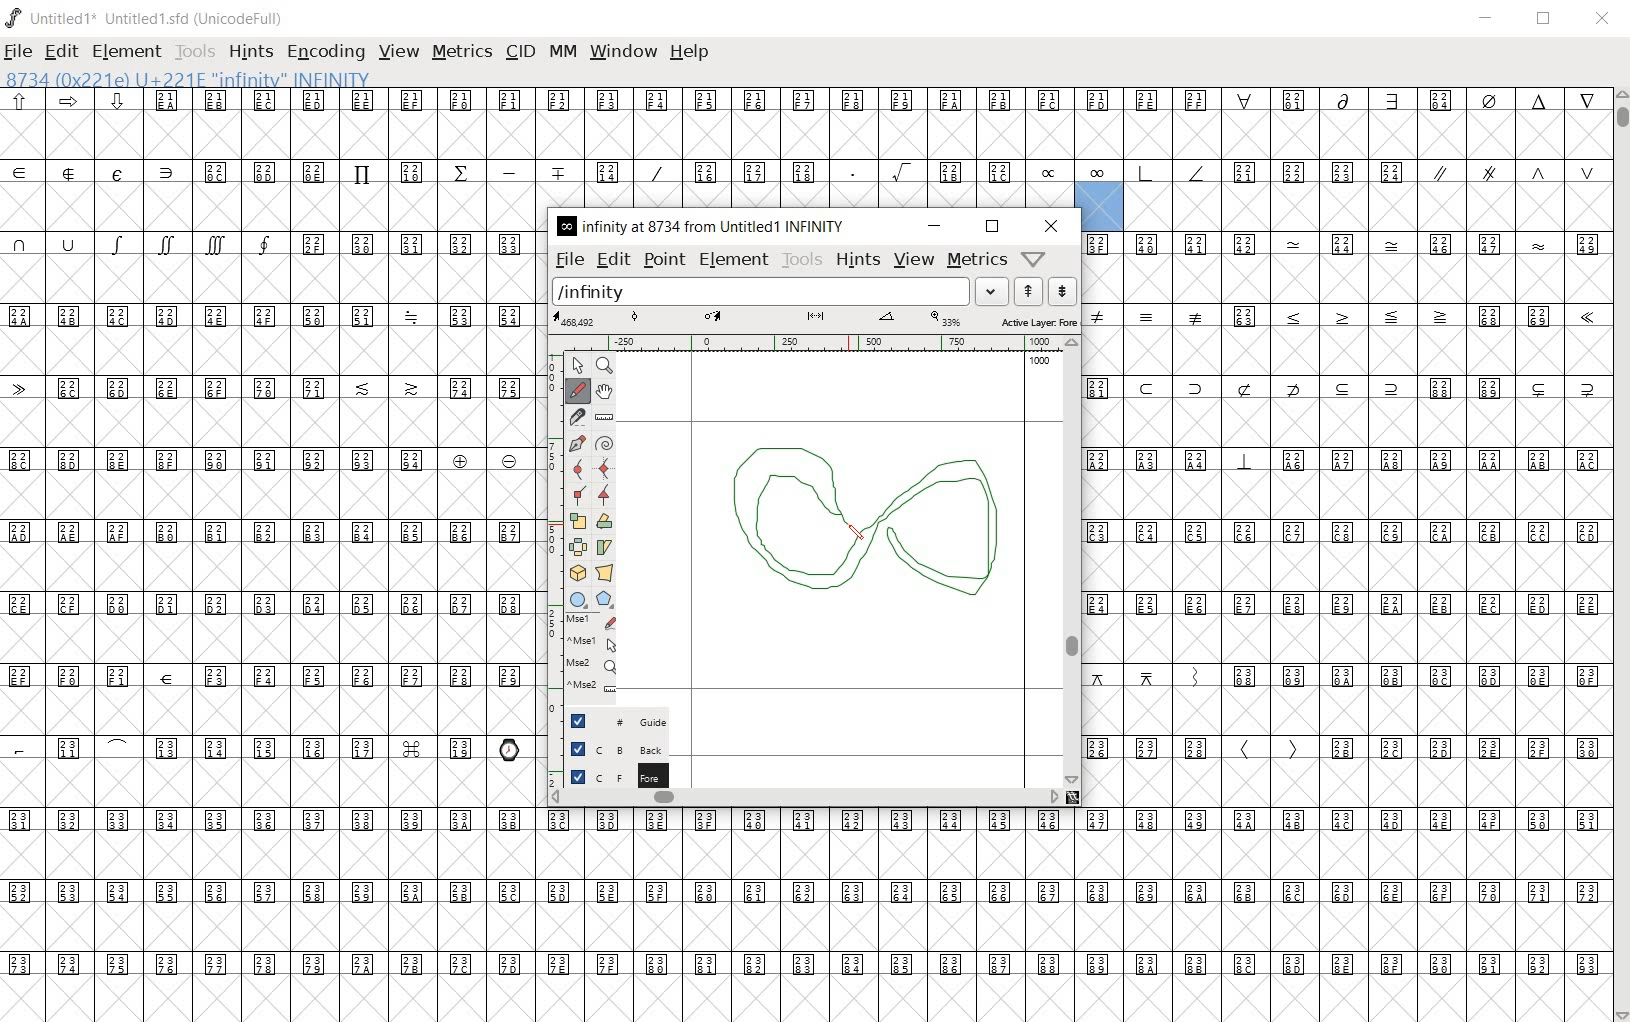 The height and width of the screenshot is (1022, 1630). Describe the element at coordinates (734, 261) in the screenshot. I see `element` at that location.